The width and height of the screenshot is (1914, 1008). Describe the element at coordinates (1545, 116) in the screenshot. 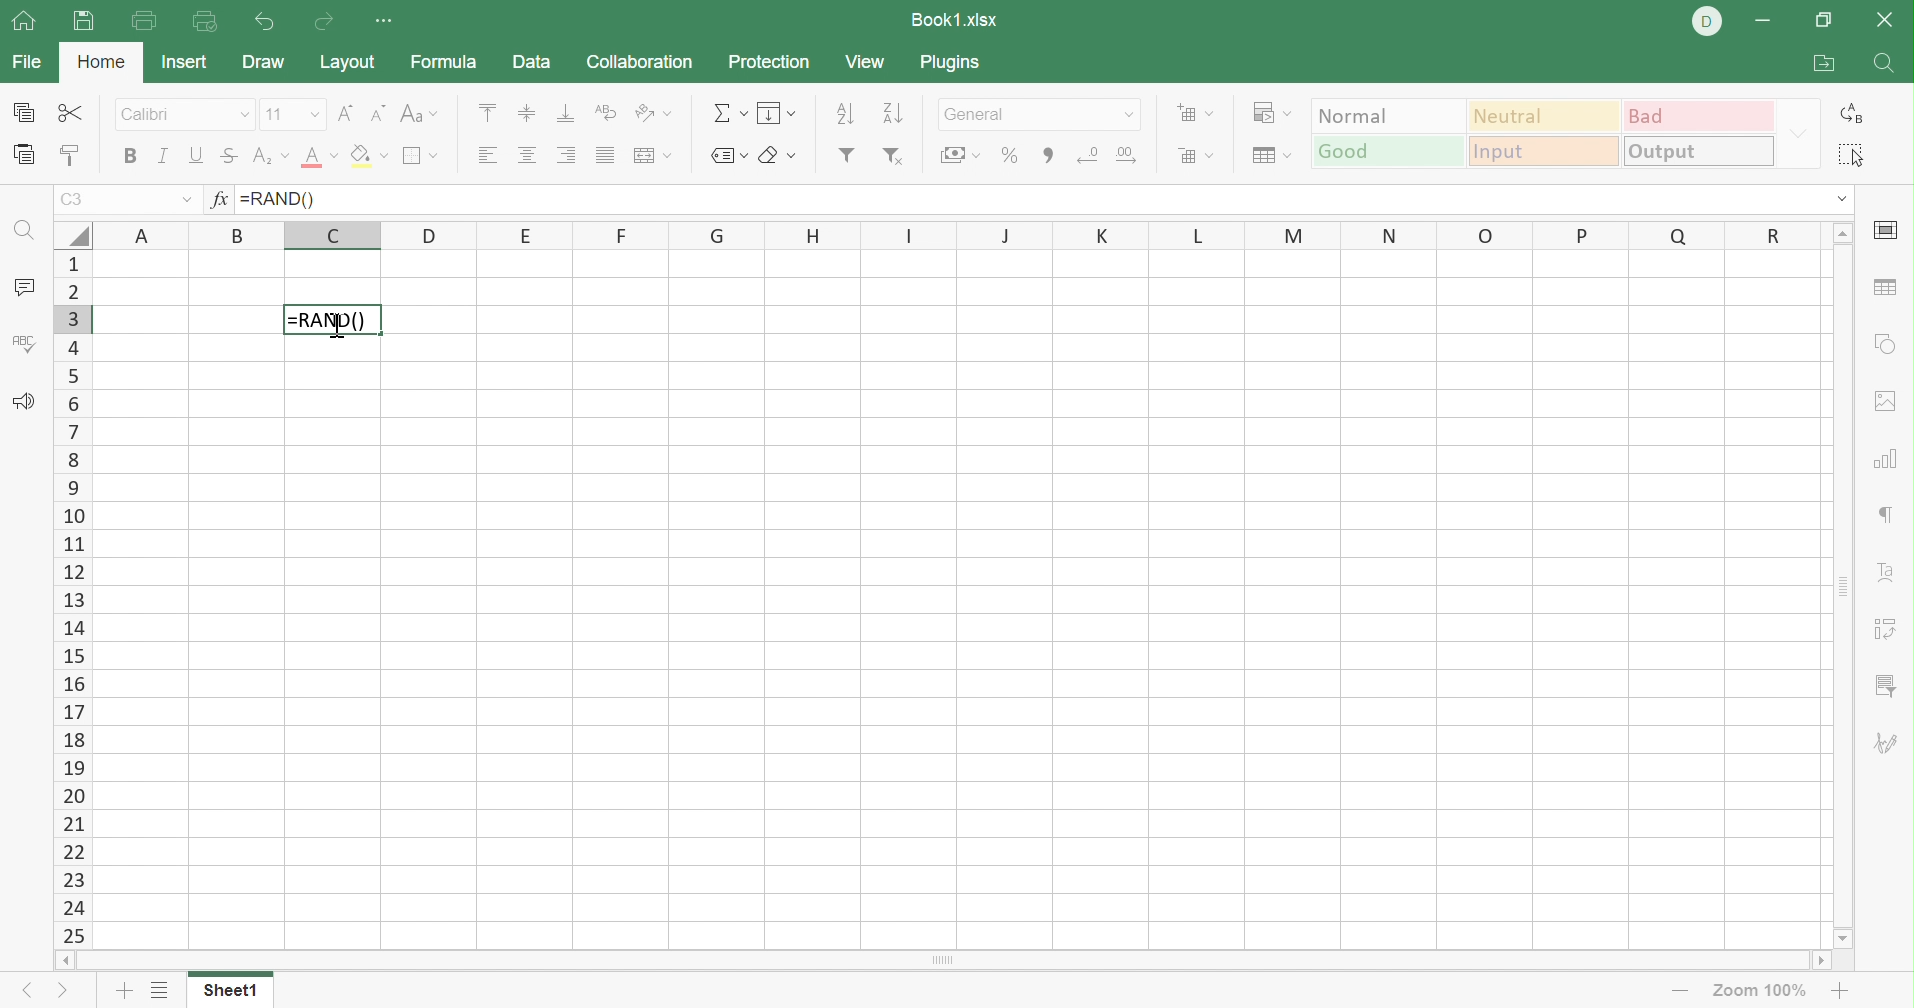

I see `Neutral` at that location.